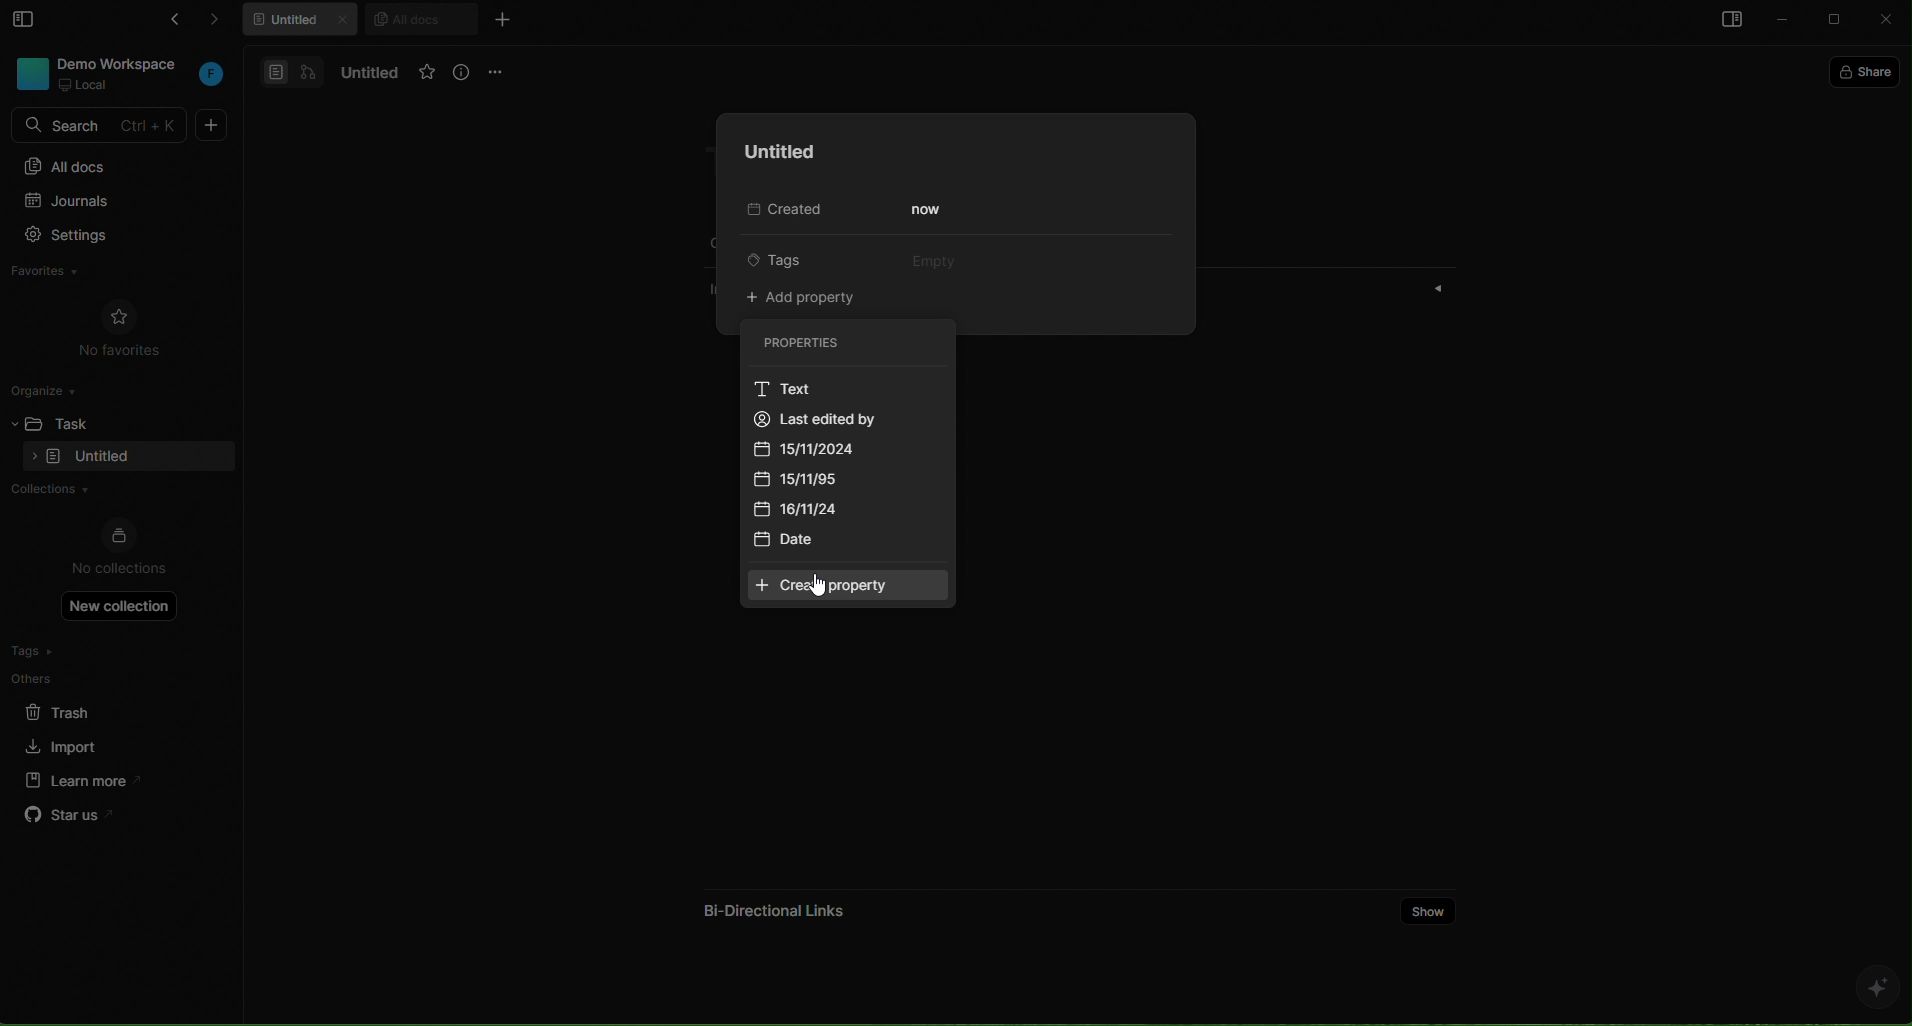 The height and width of the screenshot is (1026, 1912). What do you see at coordinates (107, 203) in the screenshot?
I see `journals` at bounding box center [107, 203].